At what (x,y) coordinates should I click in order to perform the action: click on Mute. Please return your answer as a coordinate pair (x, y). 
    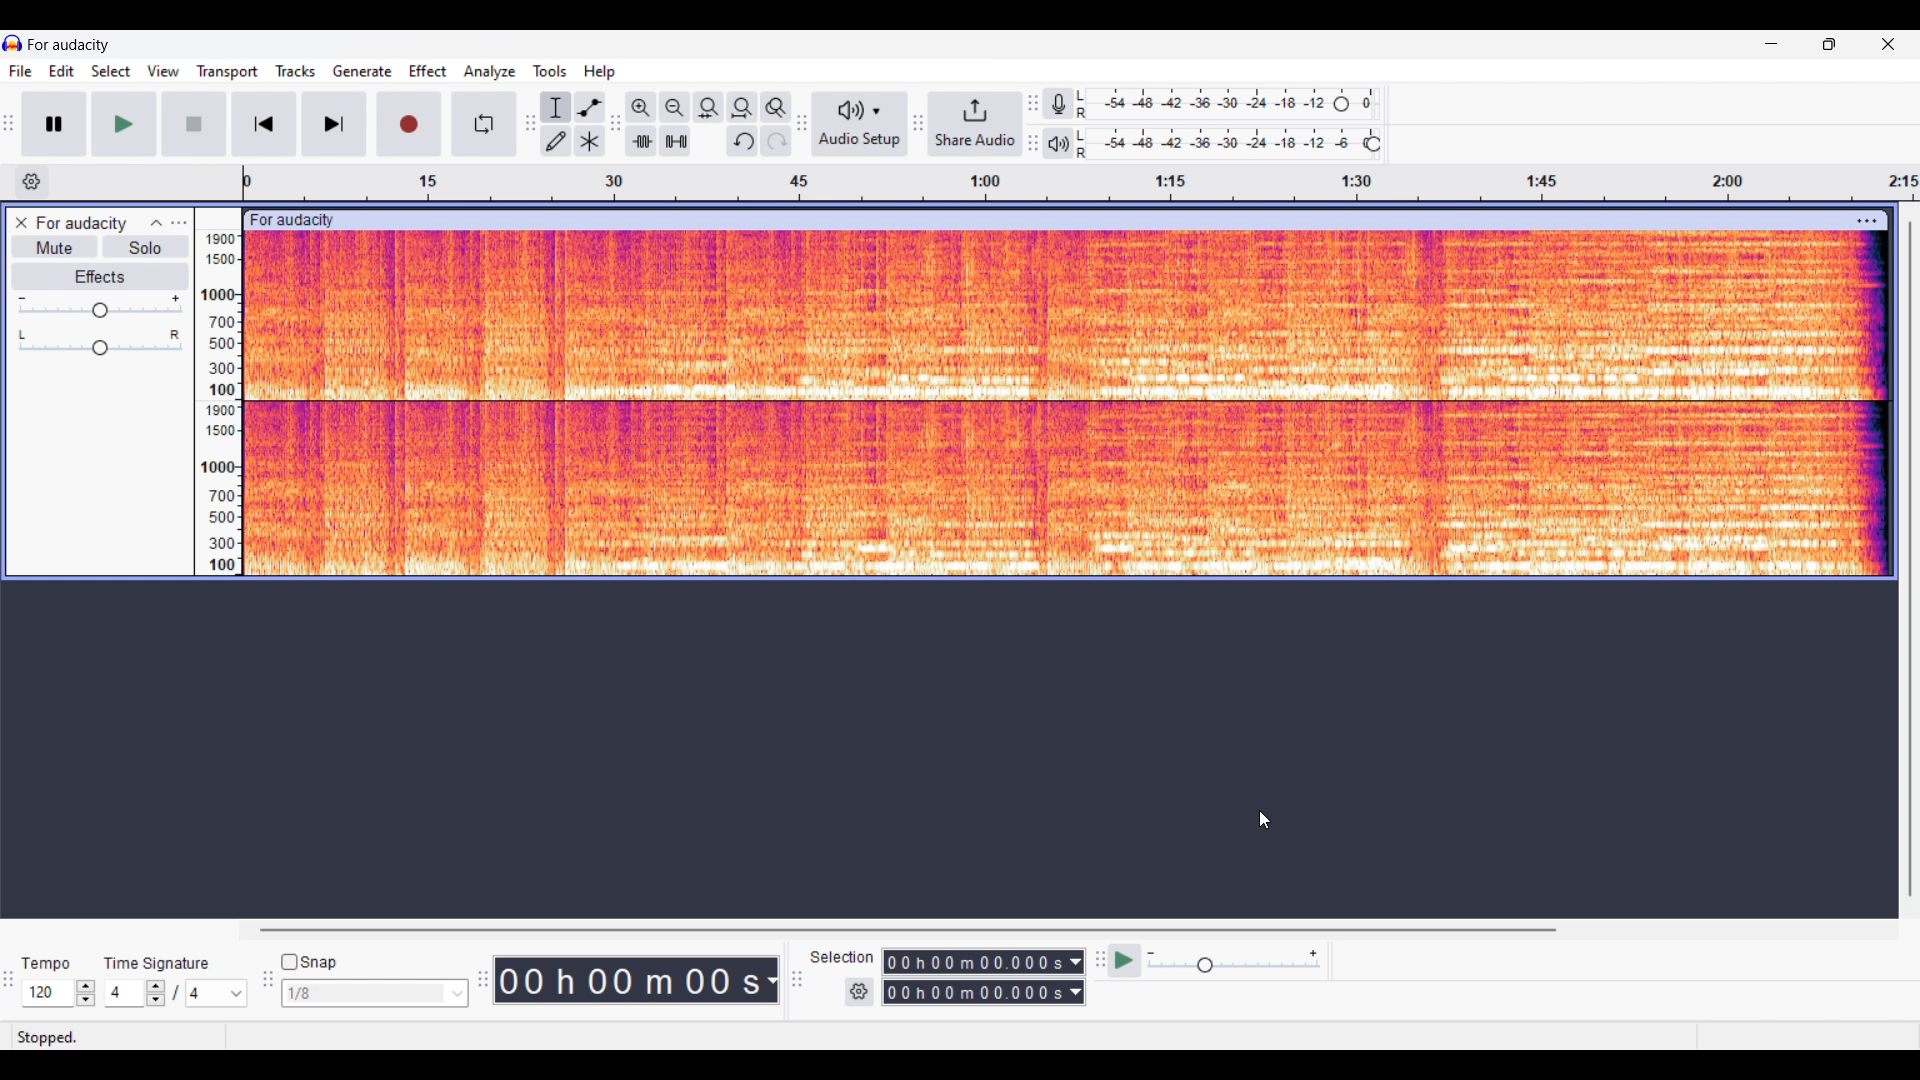
    Looking at the image, I should click on (55, 246).